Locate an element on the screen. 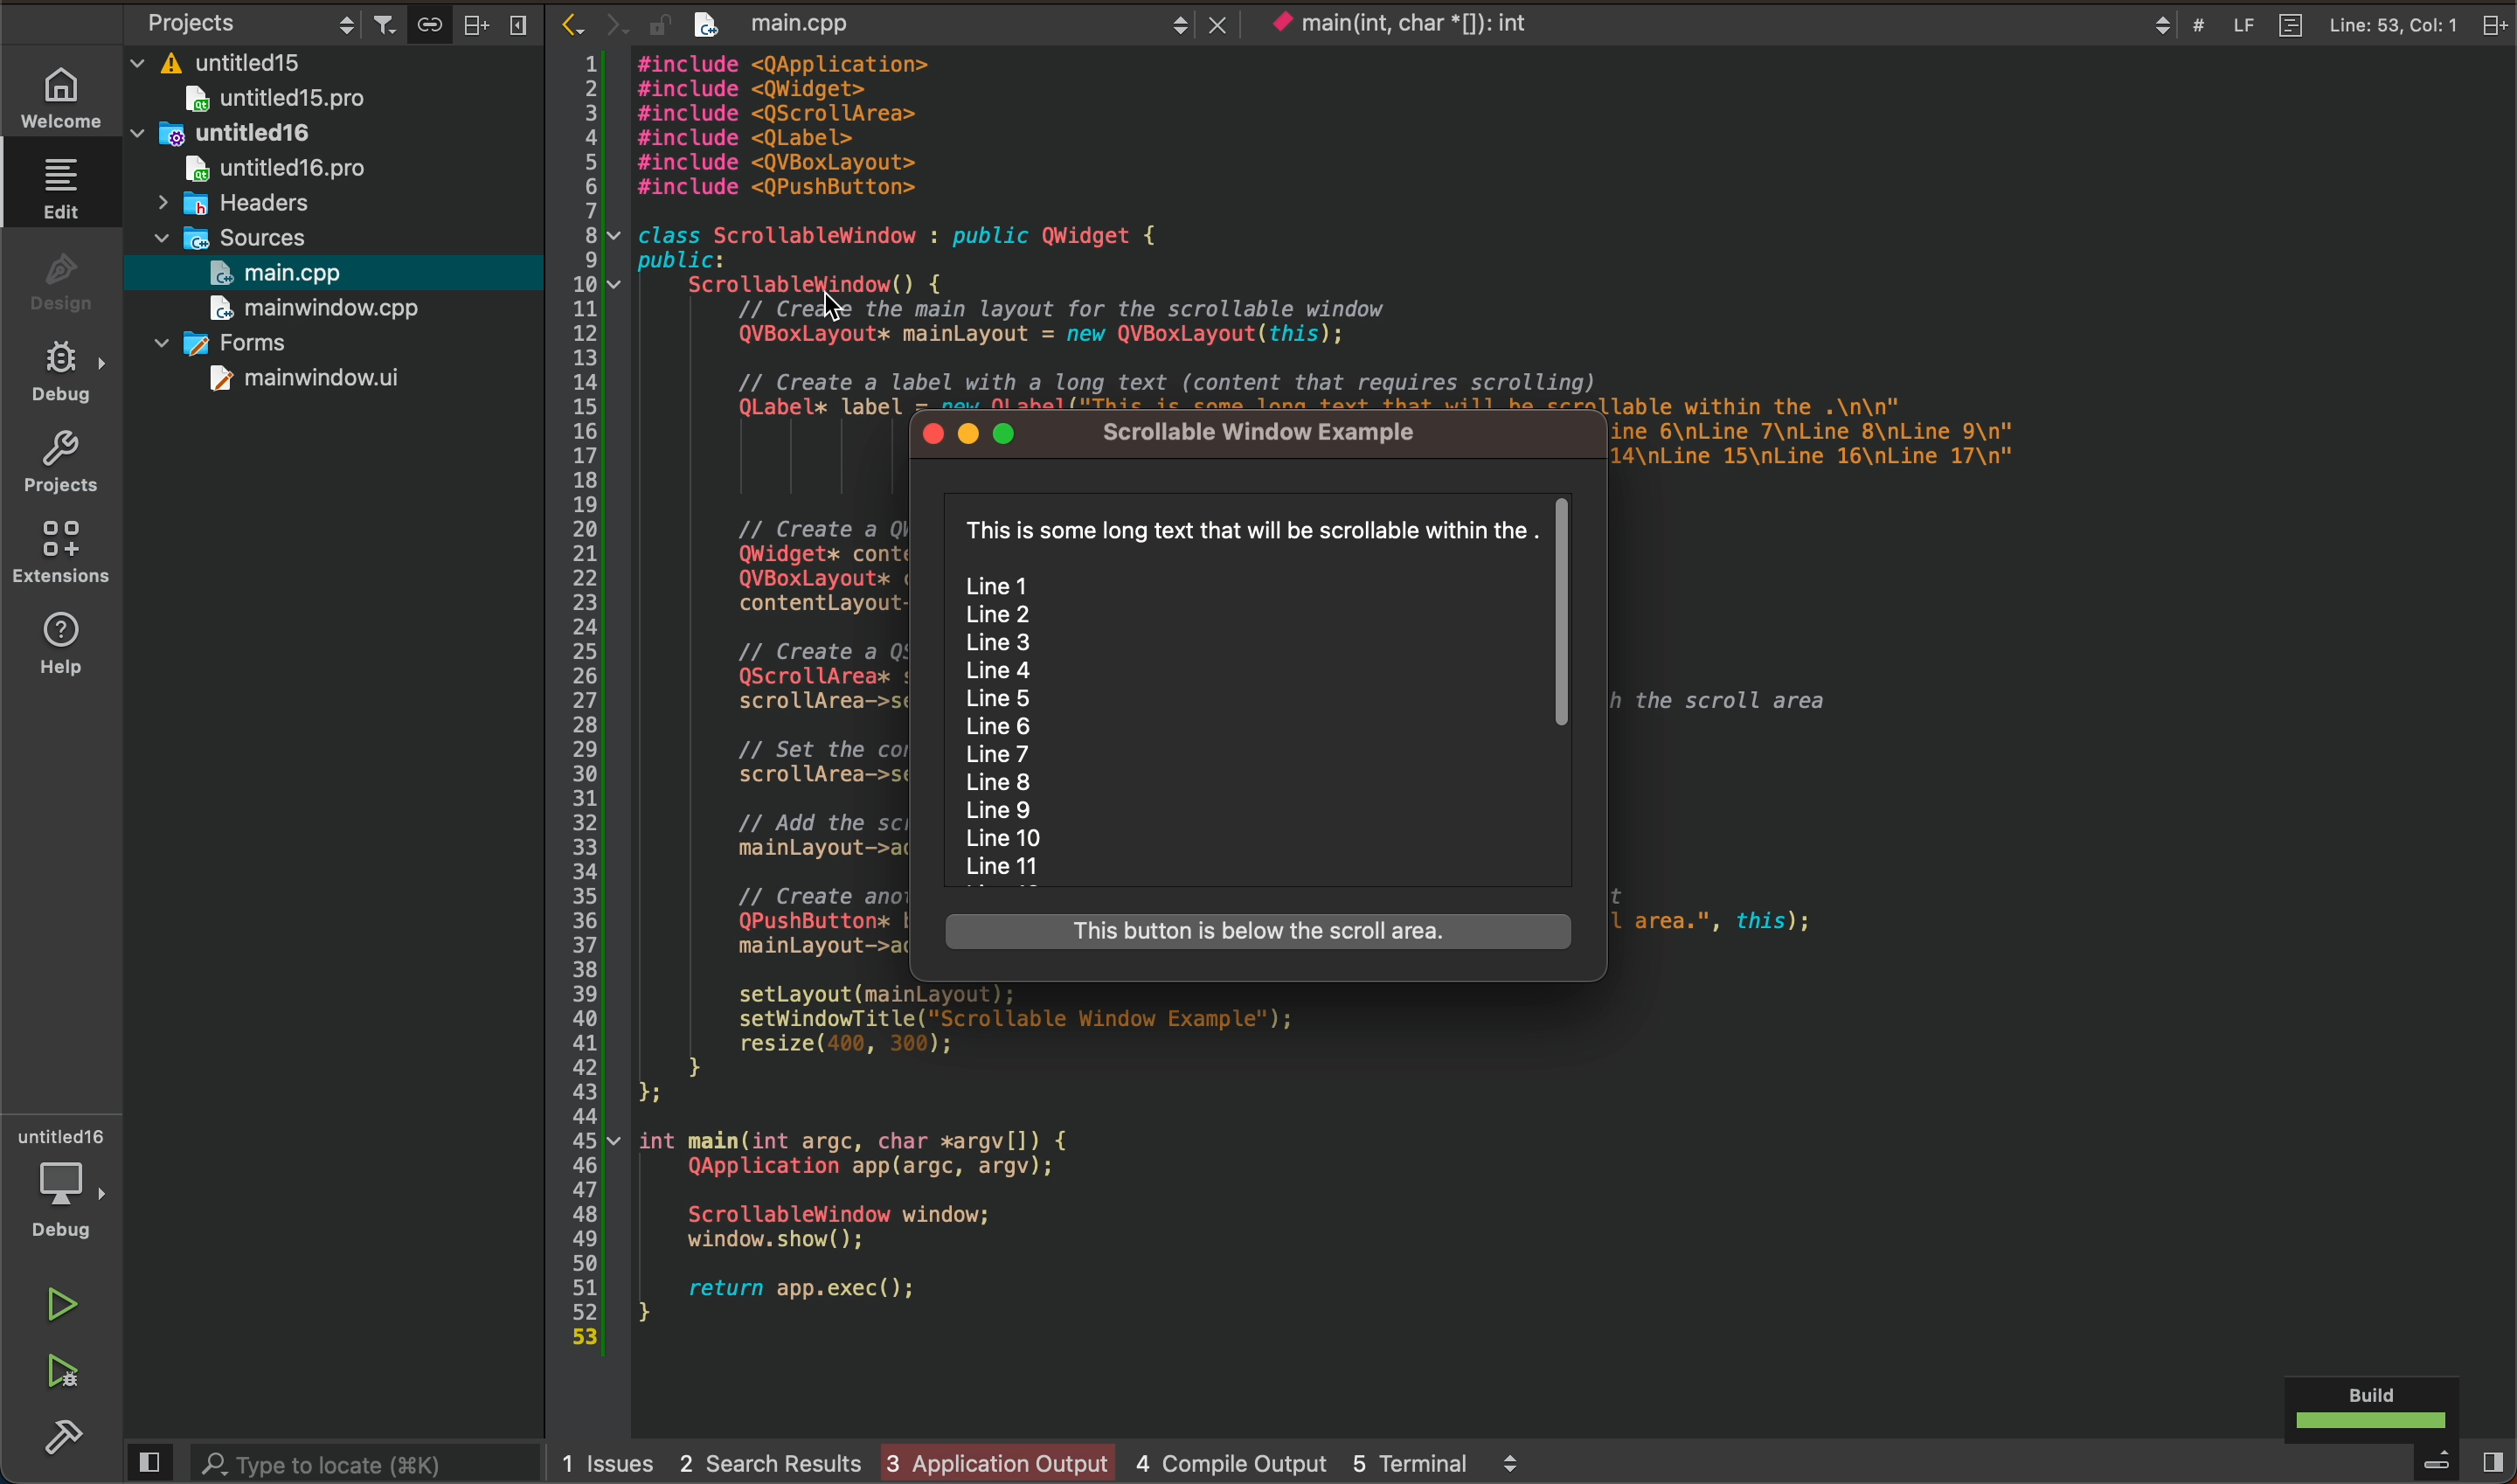 Image resolution: width=2517 pixels, height=1484 pixels. WELCOME is located at coordinates (62, 94).